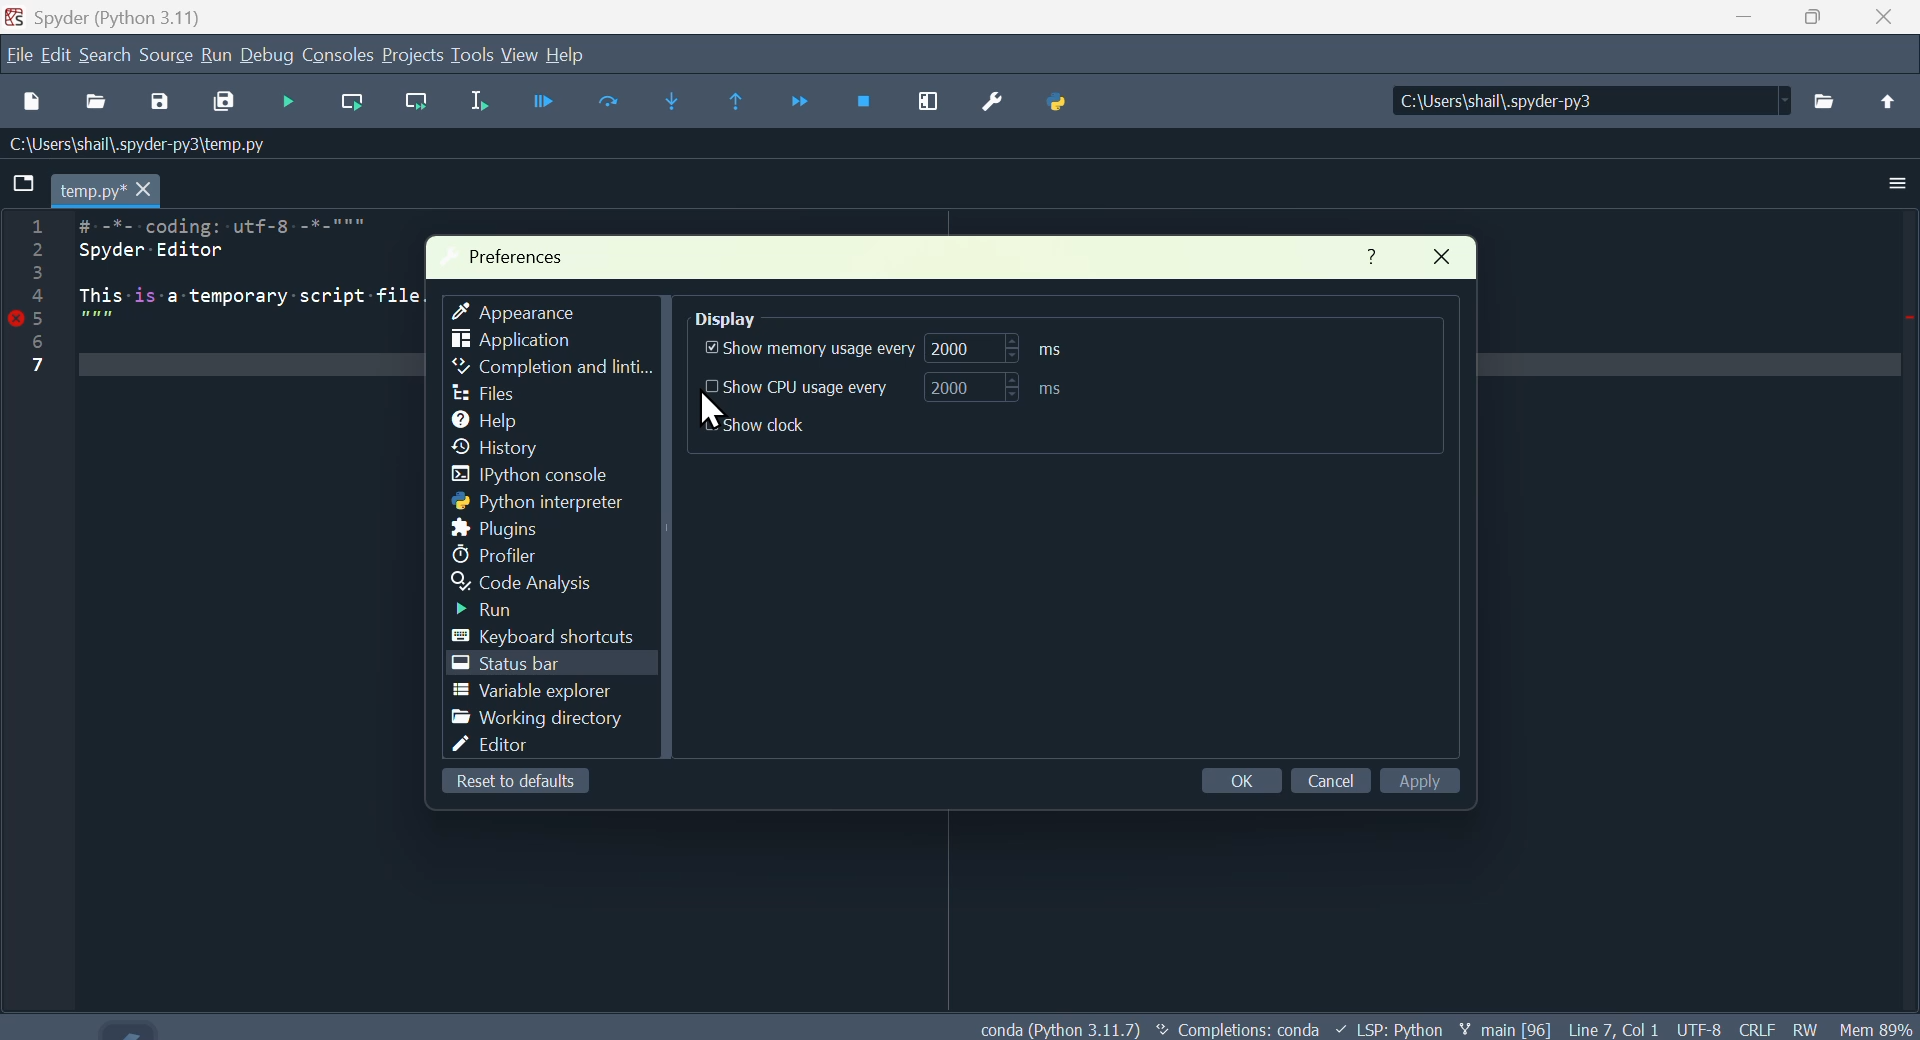 The width and height of the screenshot is (1920, 1040). What do you see at coordinates (167, 102) in the screenshot?
I see `Save as` at bounding box center [167, 102].